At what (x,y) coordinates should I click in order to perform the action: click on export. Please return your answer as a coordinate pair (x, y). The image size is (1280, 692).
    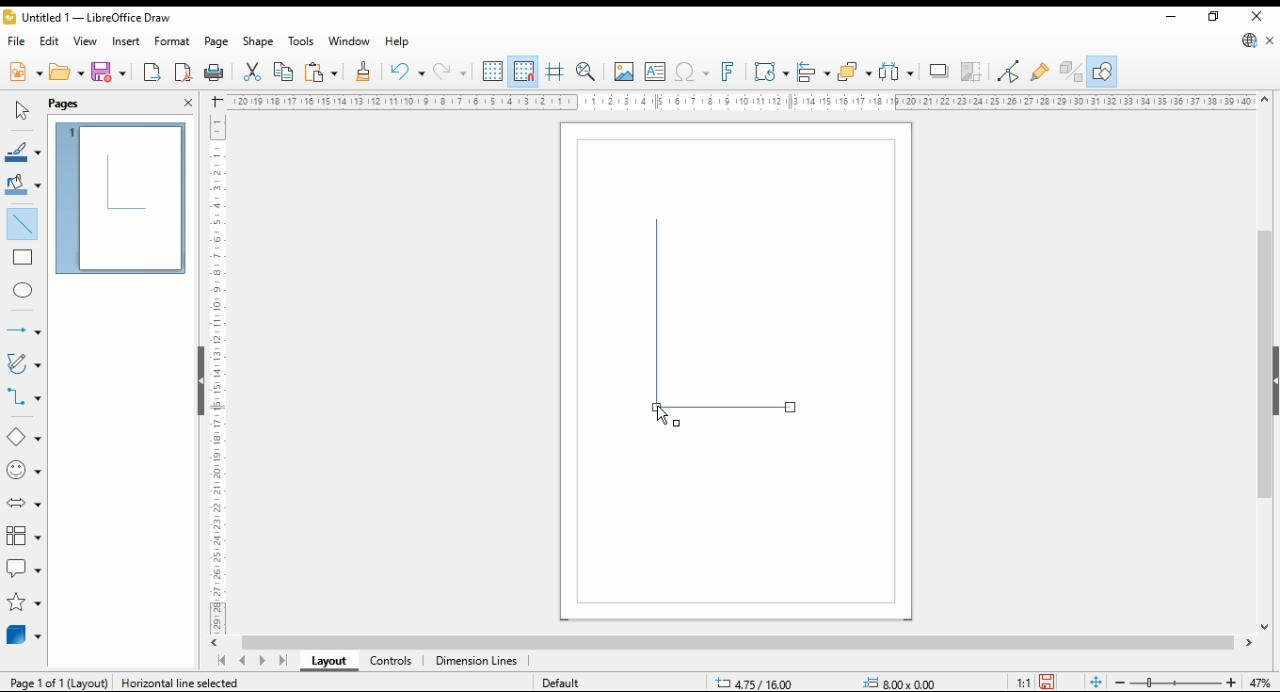
    Looking at the image, I should click on (152, 74).